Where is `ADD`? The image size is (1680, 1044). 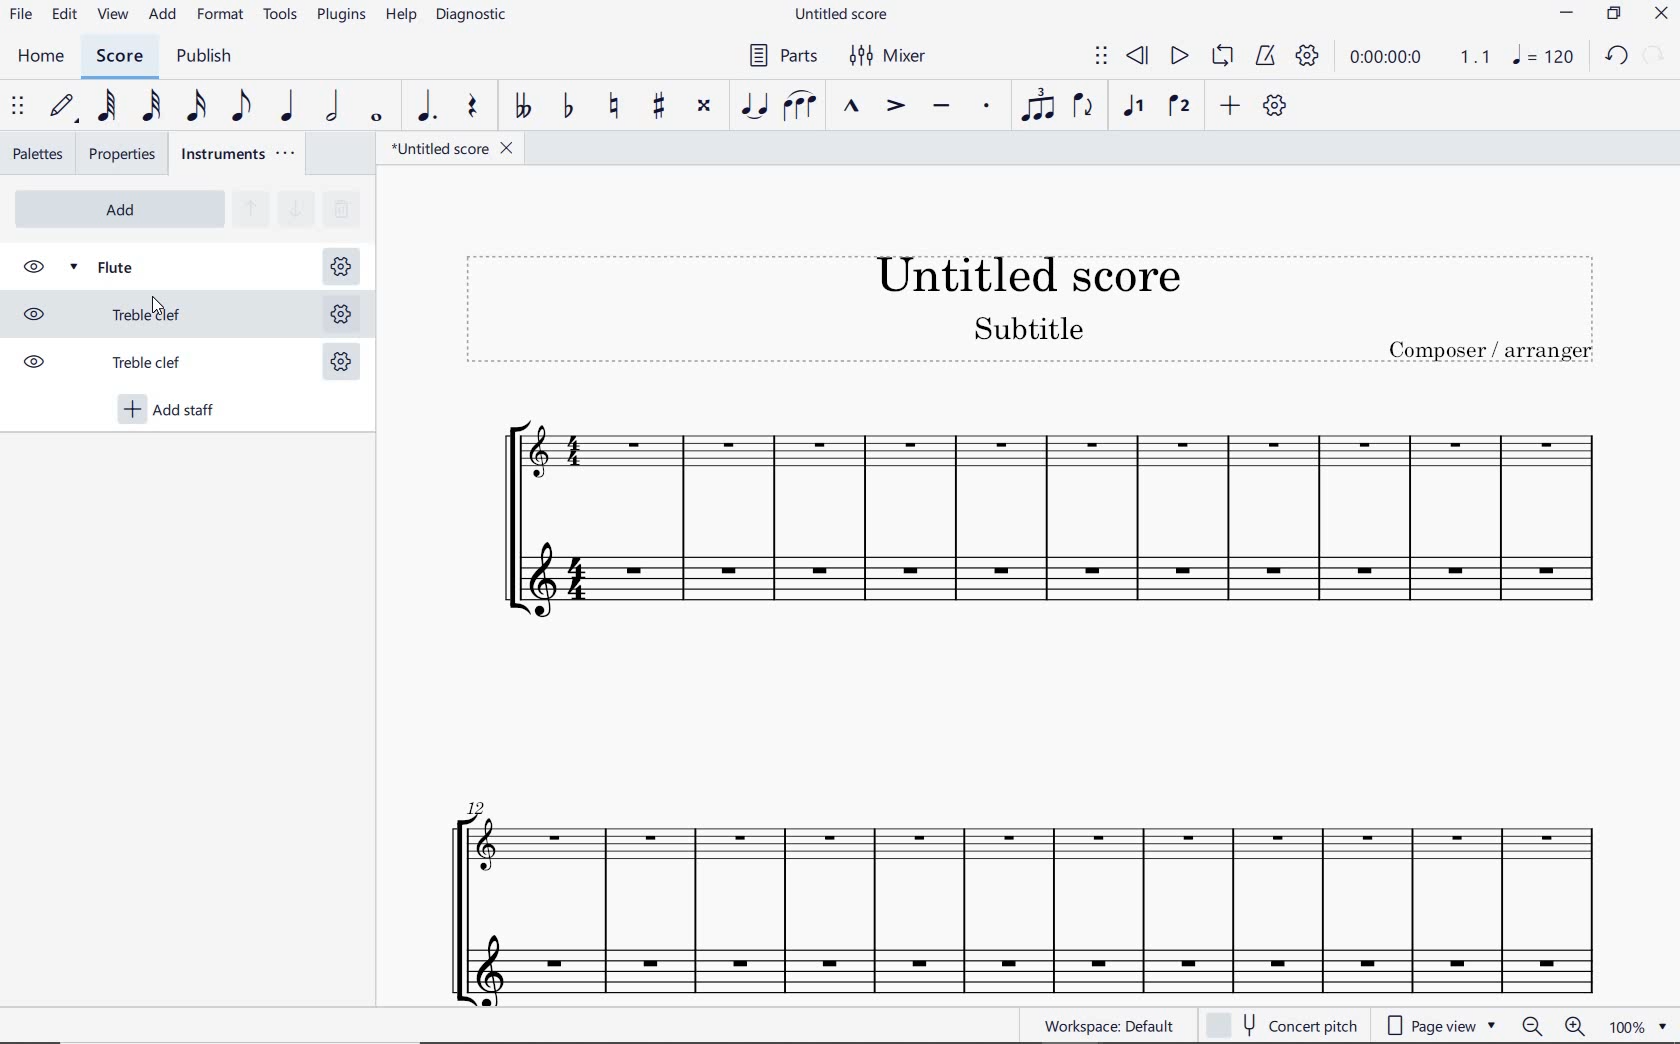 ADD is located at coordinates (162, 17).